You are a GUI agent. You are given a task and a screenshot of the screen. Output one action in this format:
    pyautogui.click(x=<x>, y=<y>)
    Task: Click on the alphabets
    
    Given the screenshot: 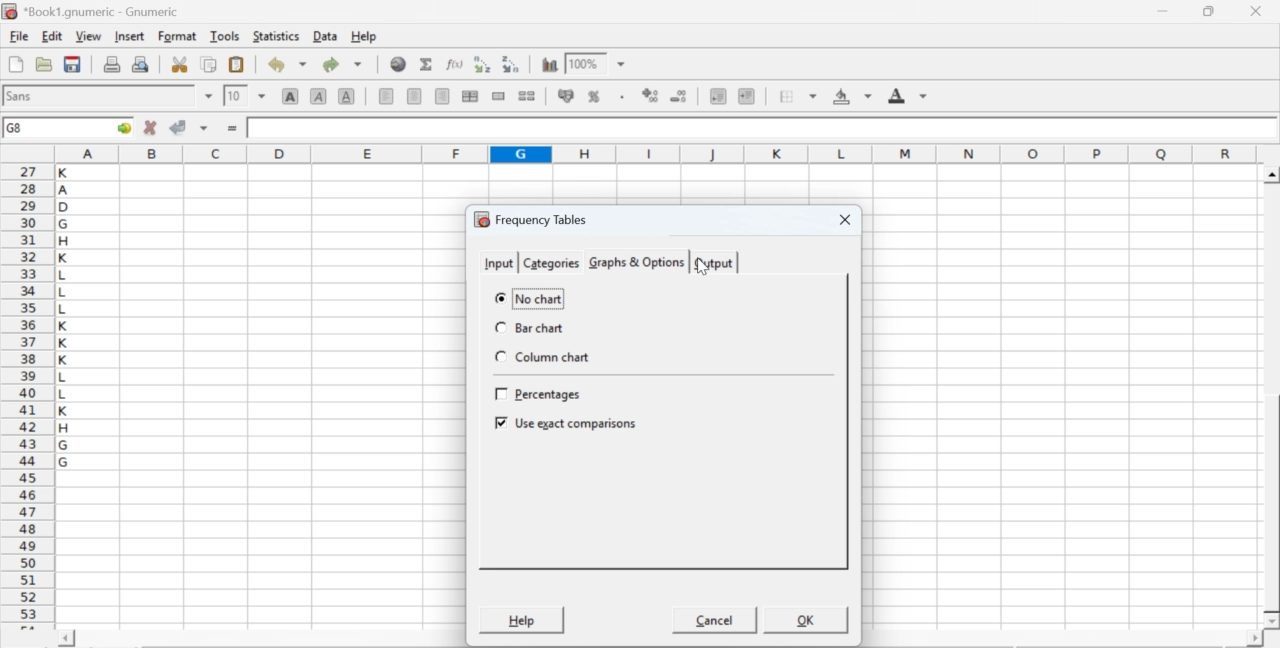 What is the action you would take?
    pyautogui.click(x=65, y=393)
    